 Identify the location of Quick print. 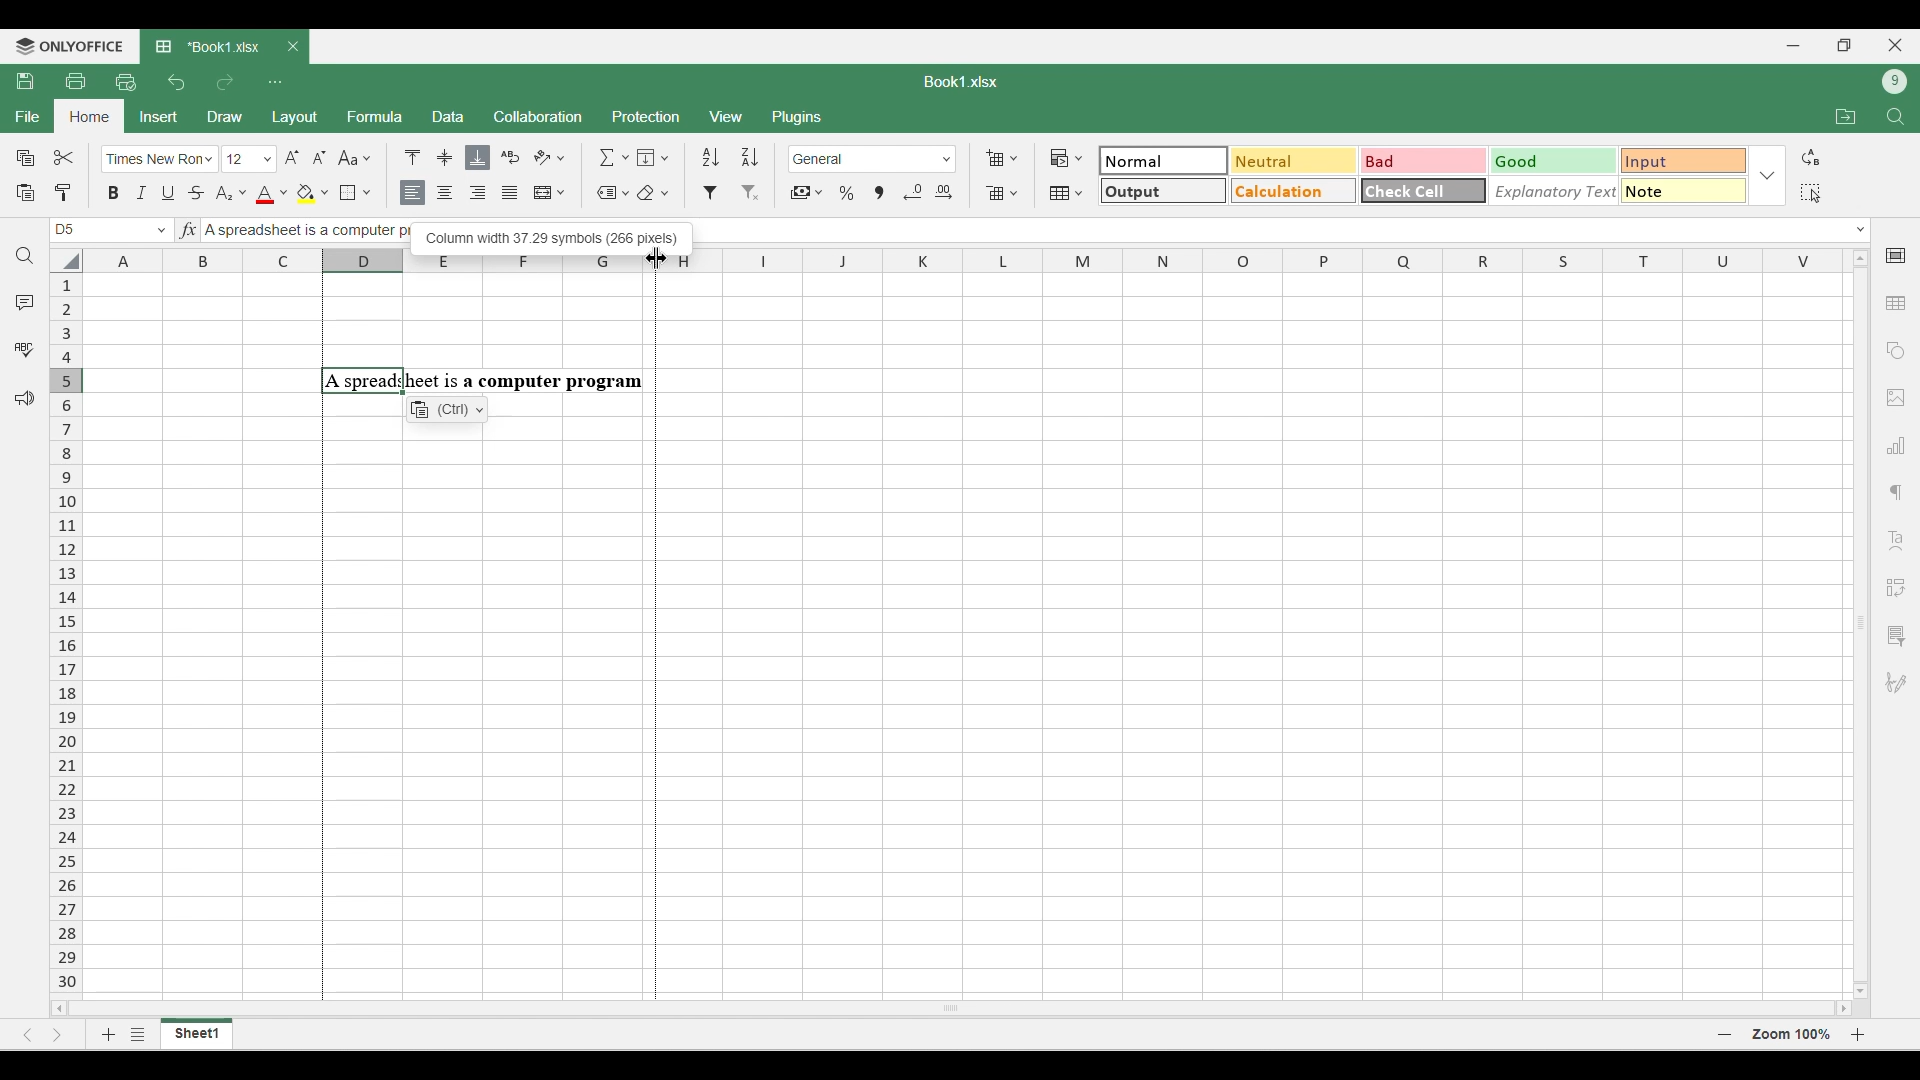
(126, 82).